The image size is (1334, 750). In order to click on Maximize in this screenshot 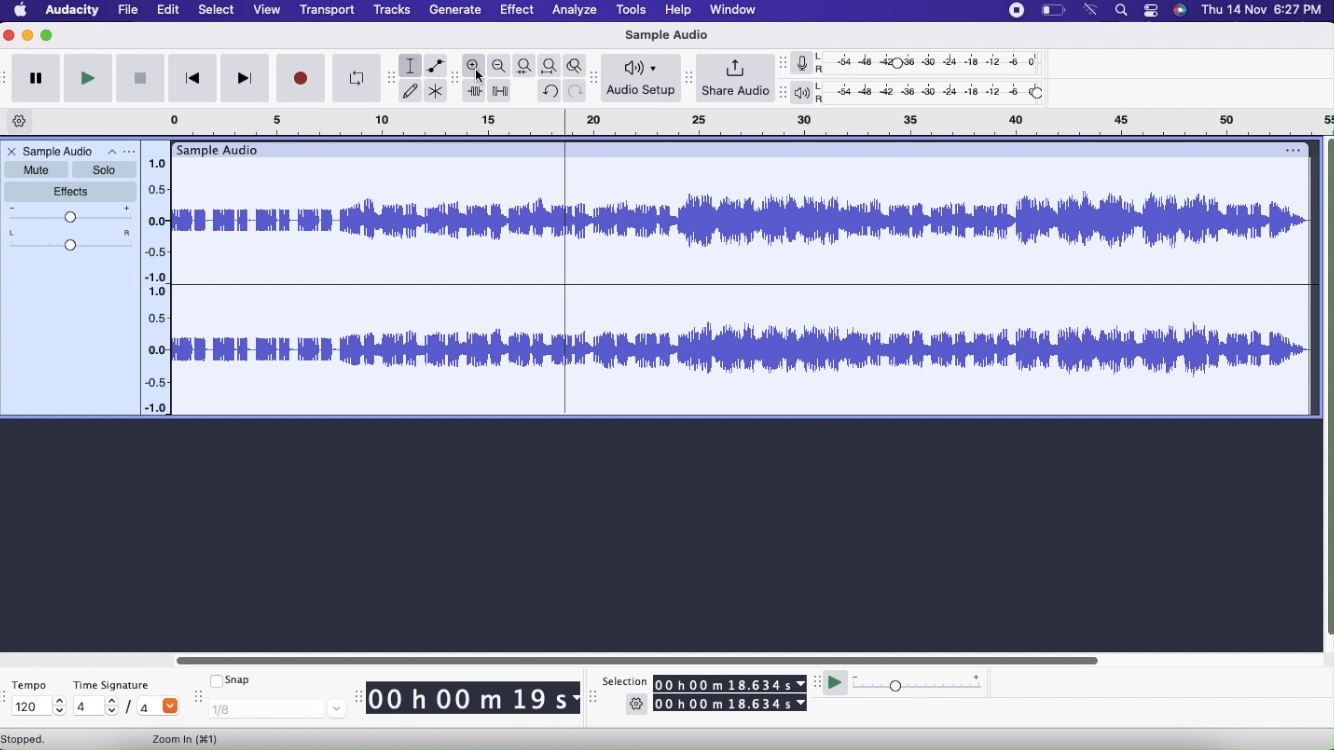, I will do `click(48, 37)`.